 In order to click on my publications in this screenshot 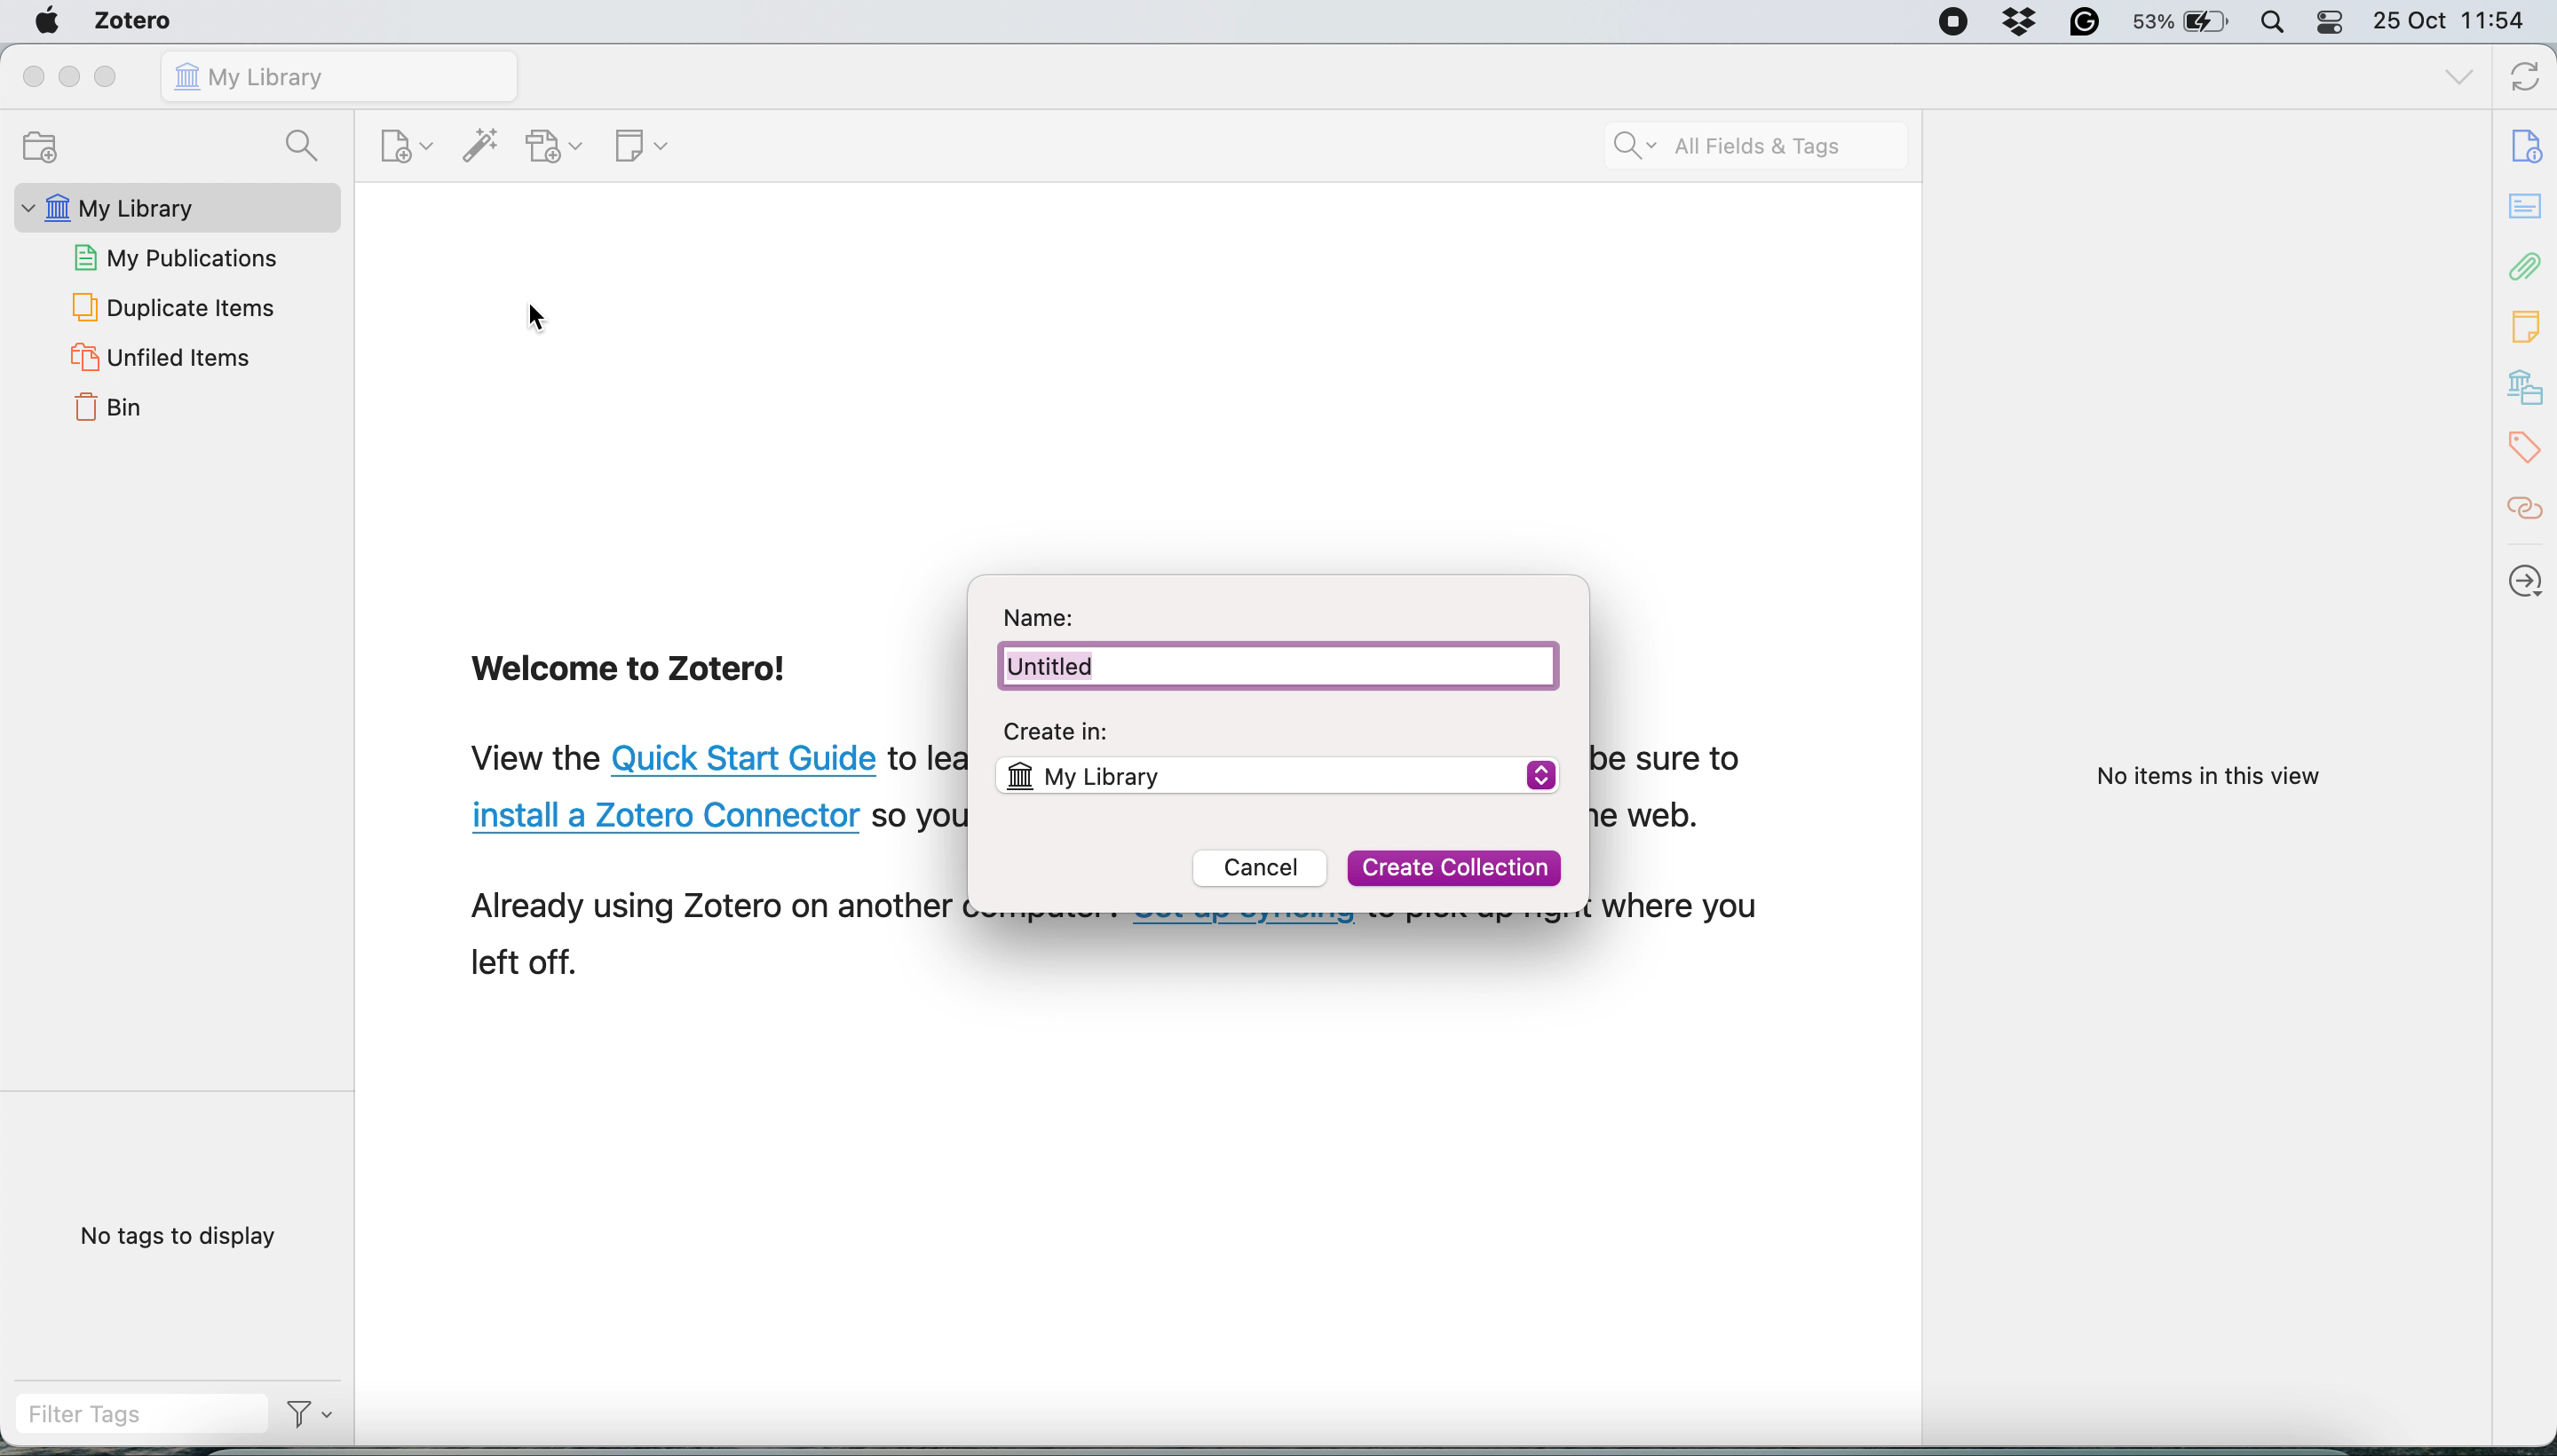, I will do `click(181, 255)`.